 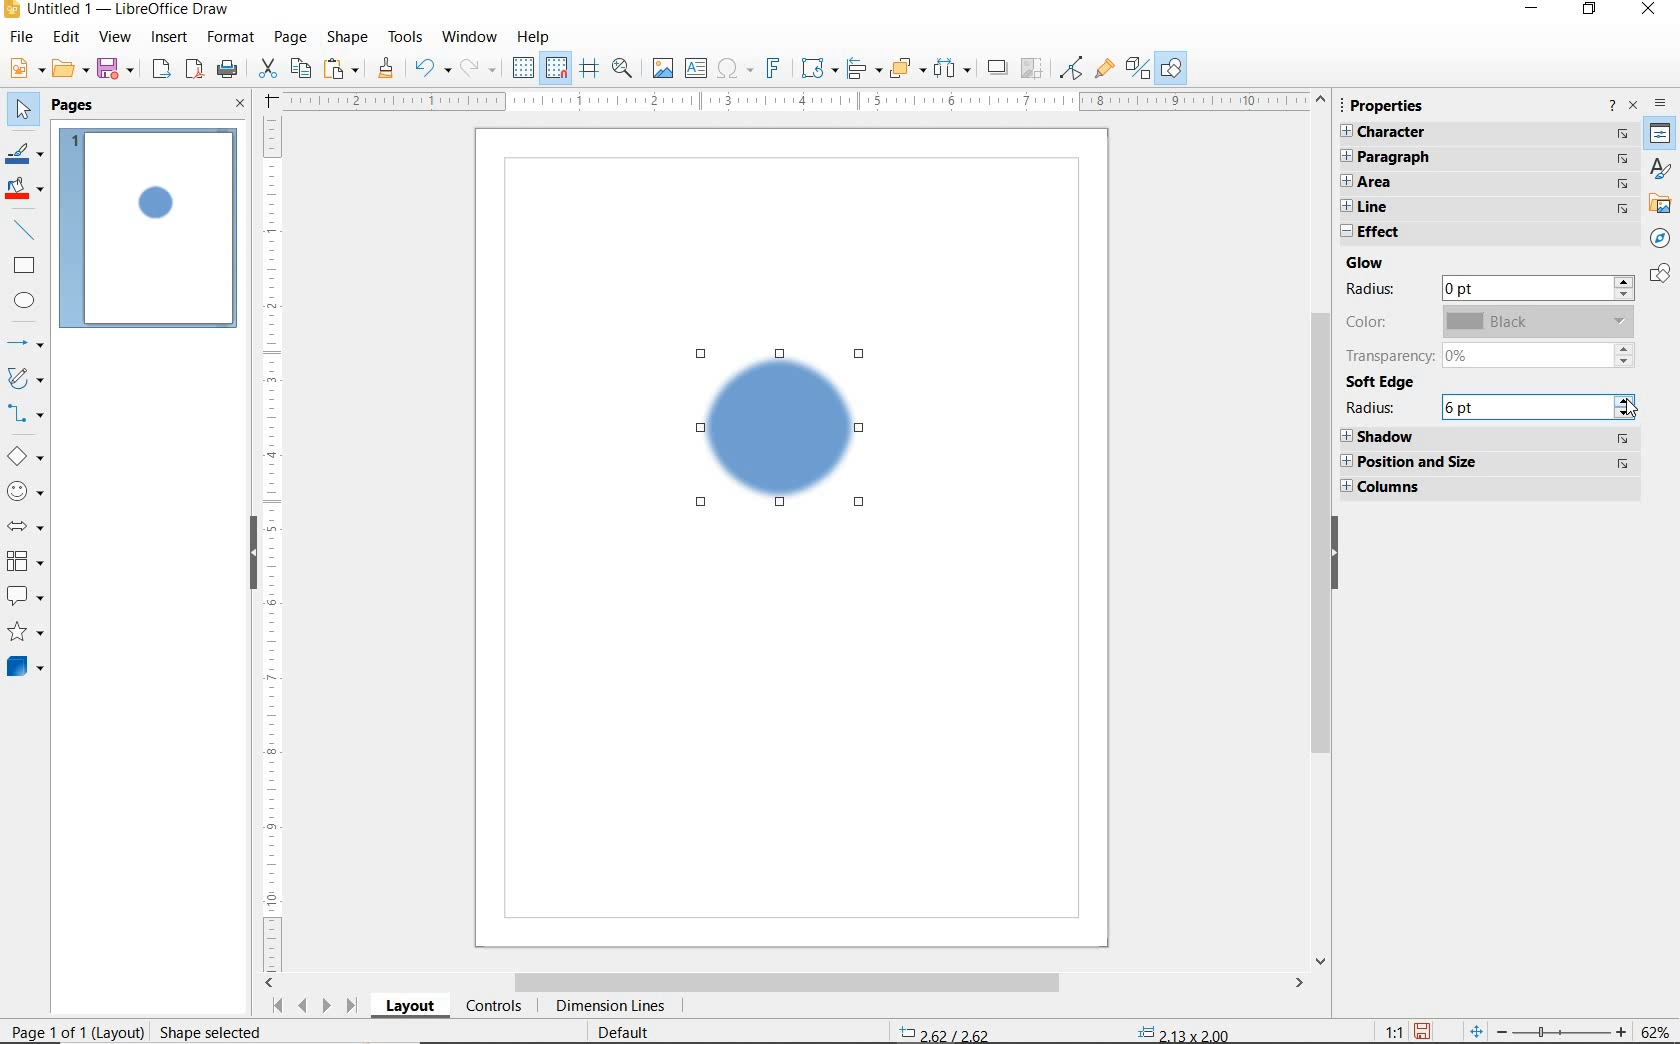 I want to click on SYMBOL SHAPES, so click(x=26, y=489).